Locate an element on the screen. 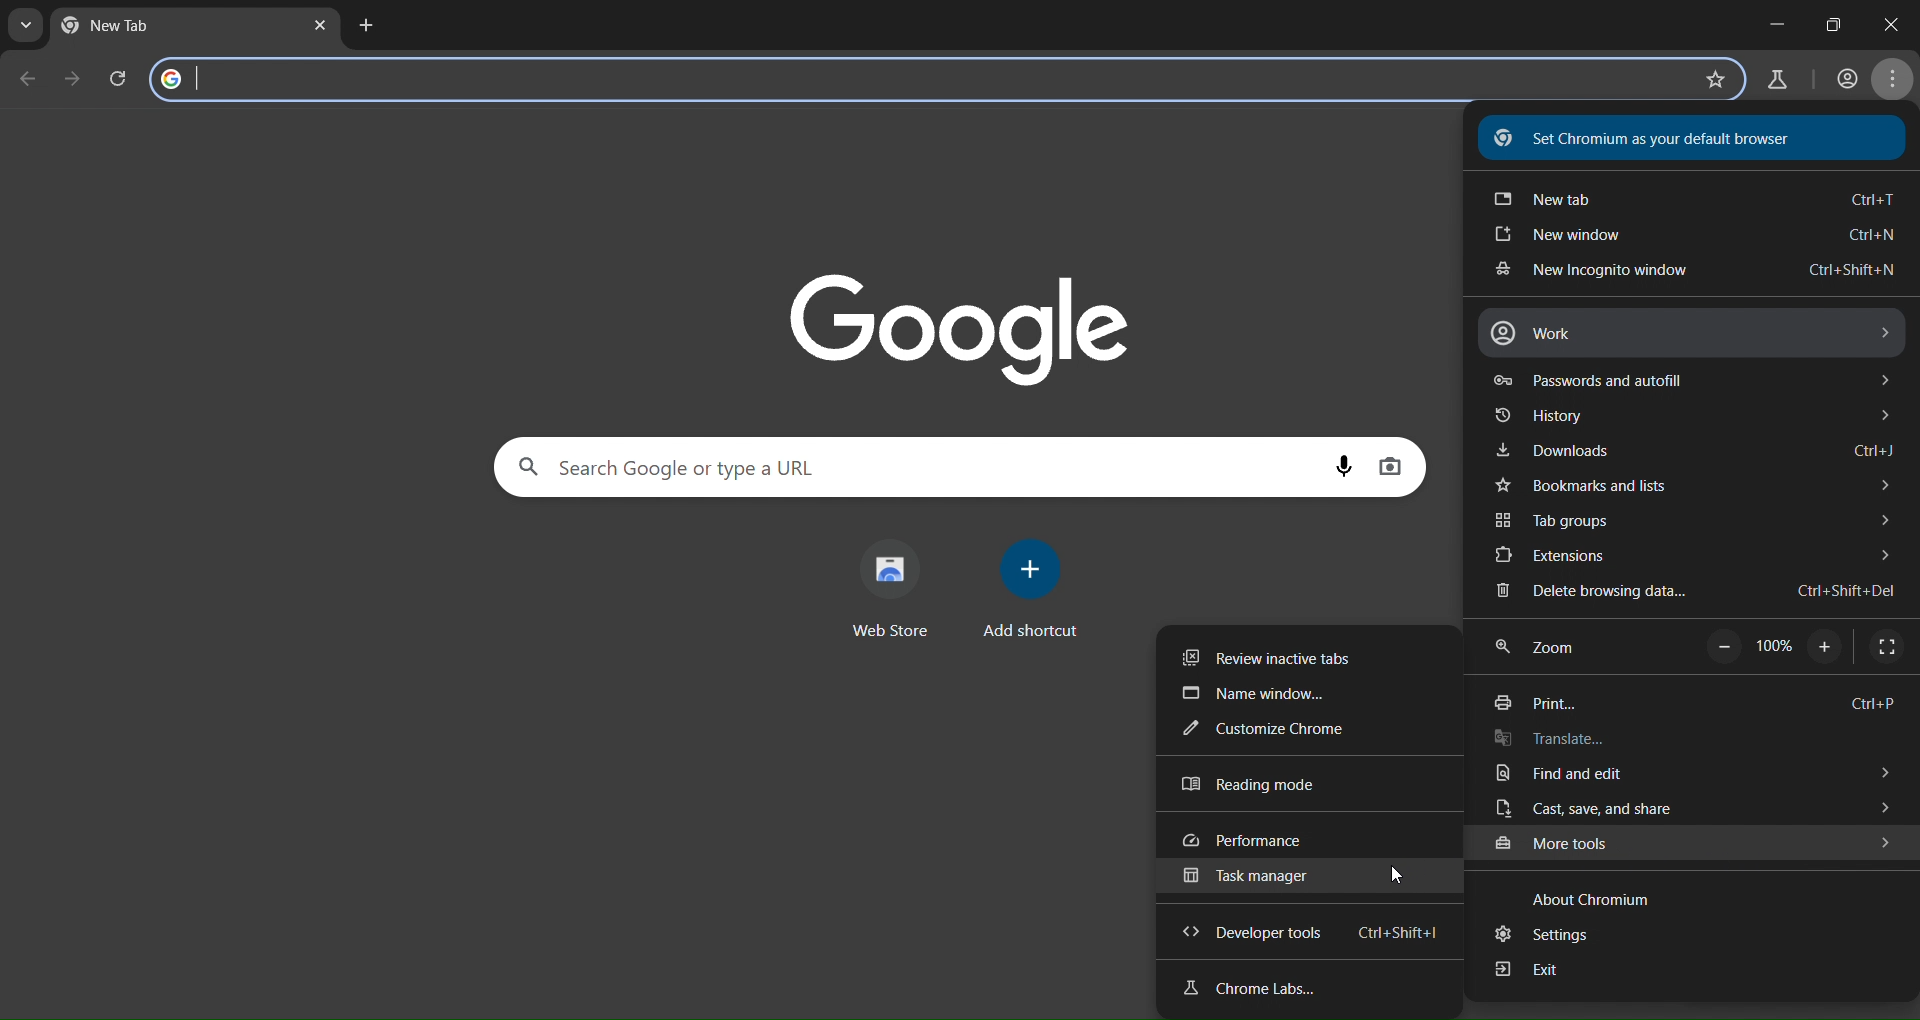 This screenshot has width=1920, height=1020. add shortcut is located at coordinates (1033, 591).